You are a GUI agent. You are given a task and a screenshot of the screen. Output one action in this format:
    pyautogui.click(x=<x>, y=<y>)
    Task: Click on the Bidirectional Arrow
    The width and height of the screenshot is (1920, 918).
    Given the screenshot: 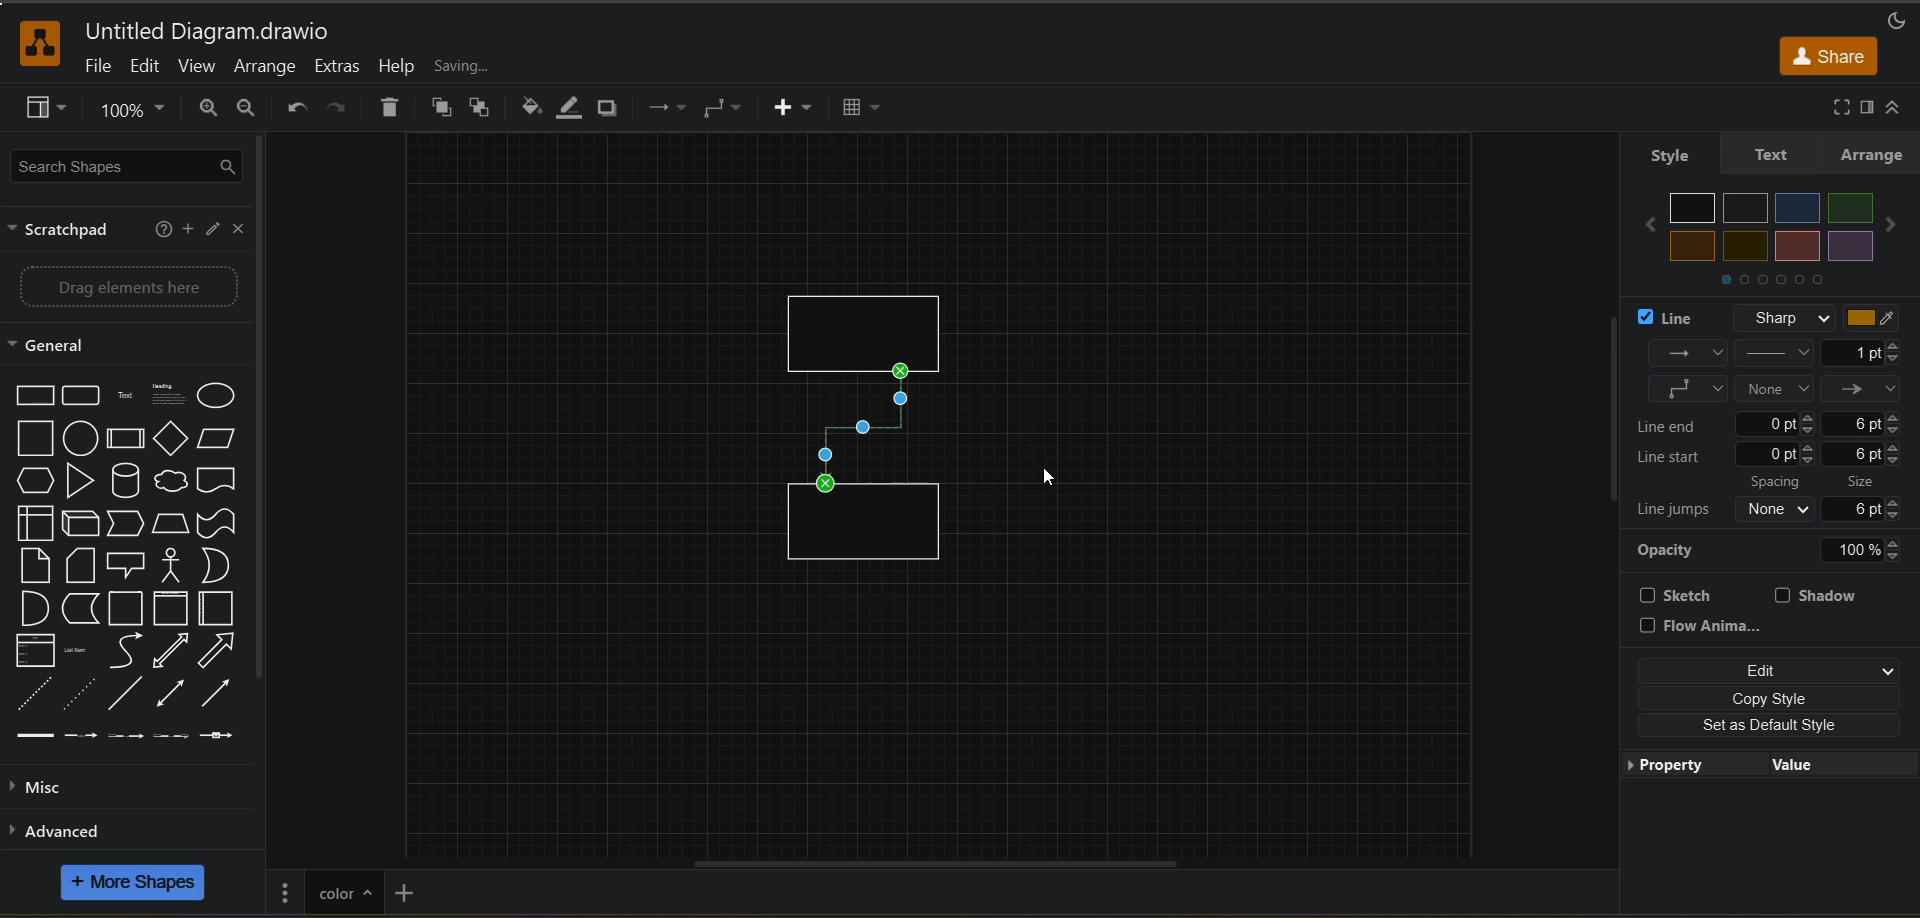 What is the action you would take?
    pyautogui.click(x=172, y=651)
    